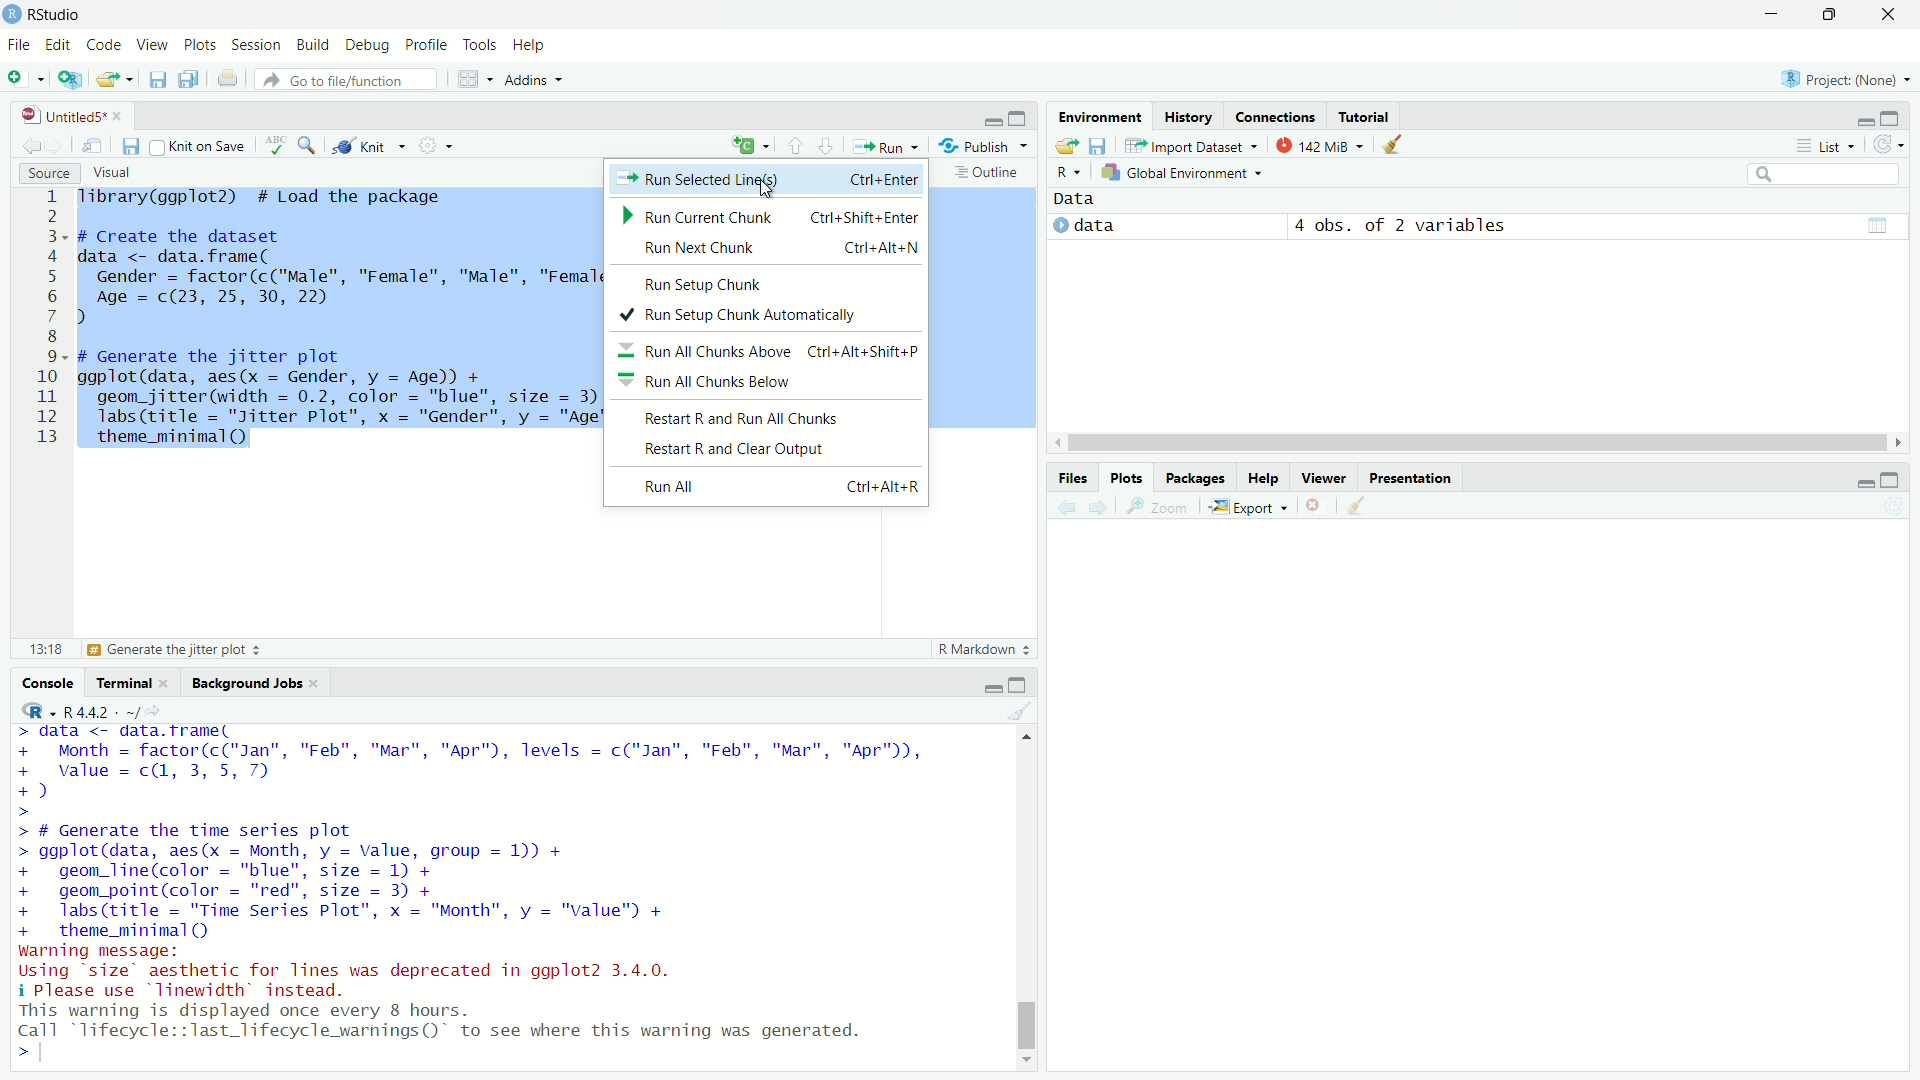 This screenshot has height=1080, width=1920. Describe the element at coordinates (1064, 507) in the screenshot. I see `previous plot` at that location.